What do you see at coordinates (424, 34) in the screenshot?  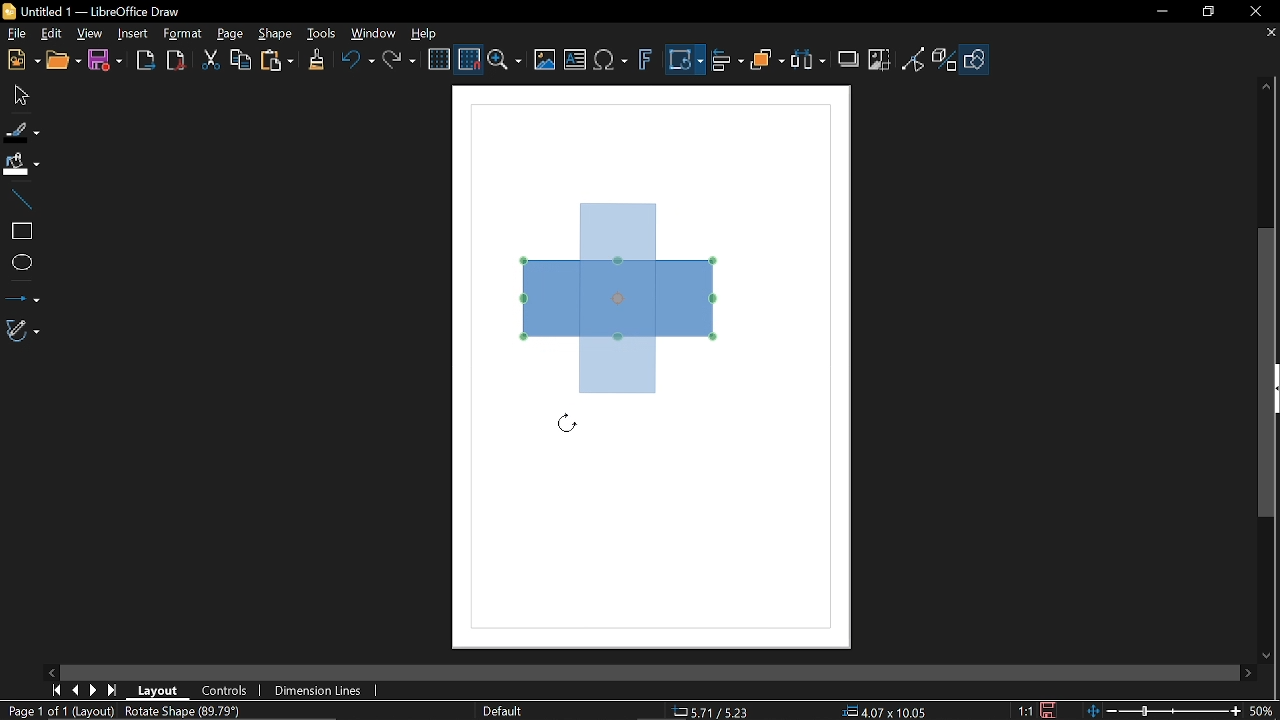 I see `Help` at bounding box center [424, 34].